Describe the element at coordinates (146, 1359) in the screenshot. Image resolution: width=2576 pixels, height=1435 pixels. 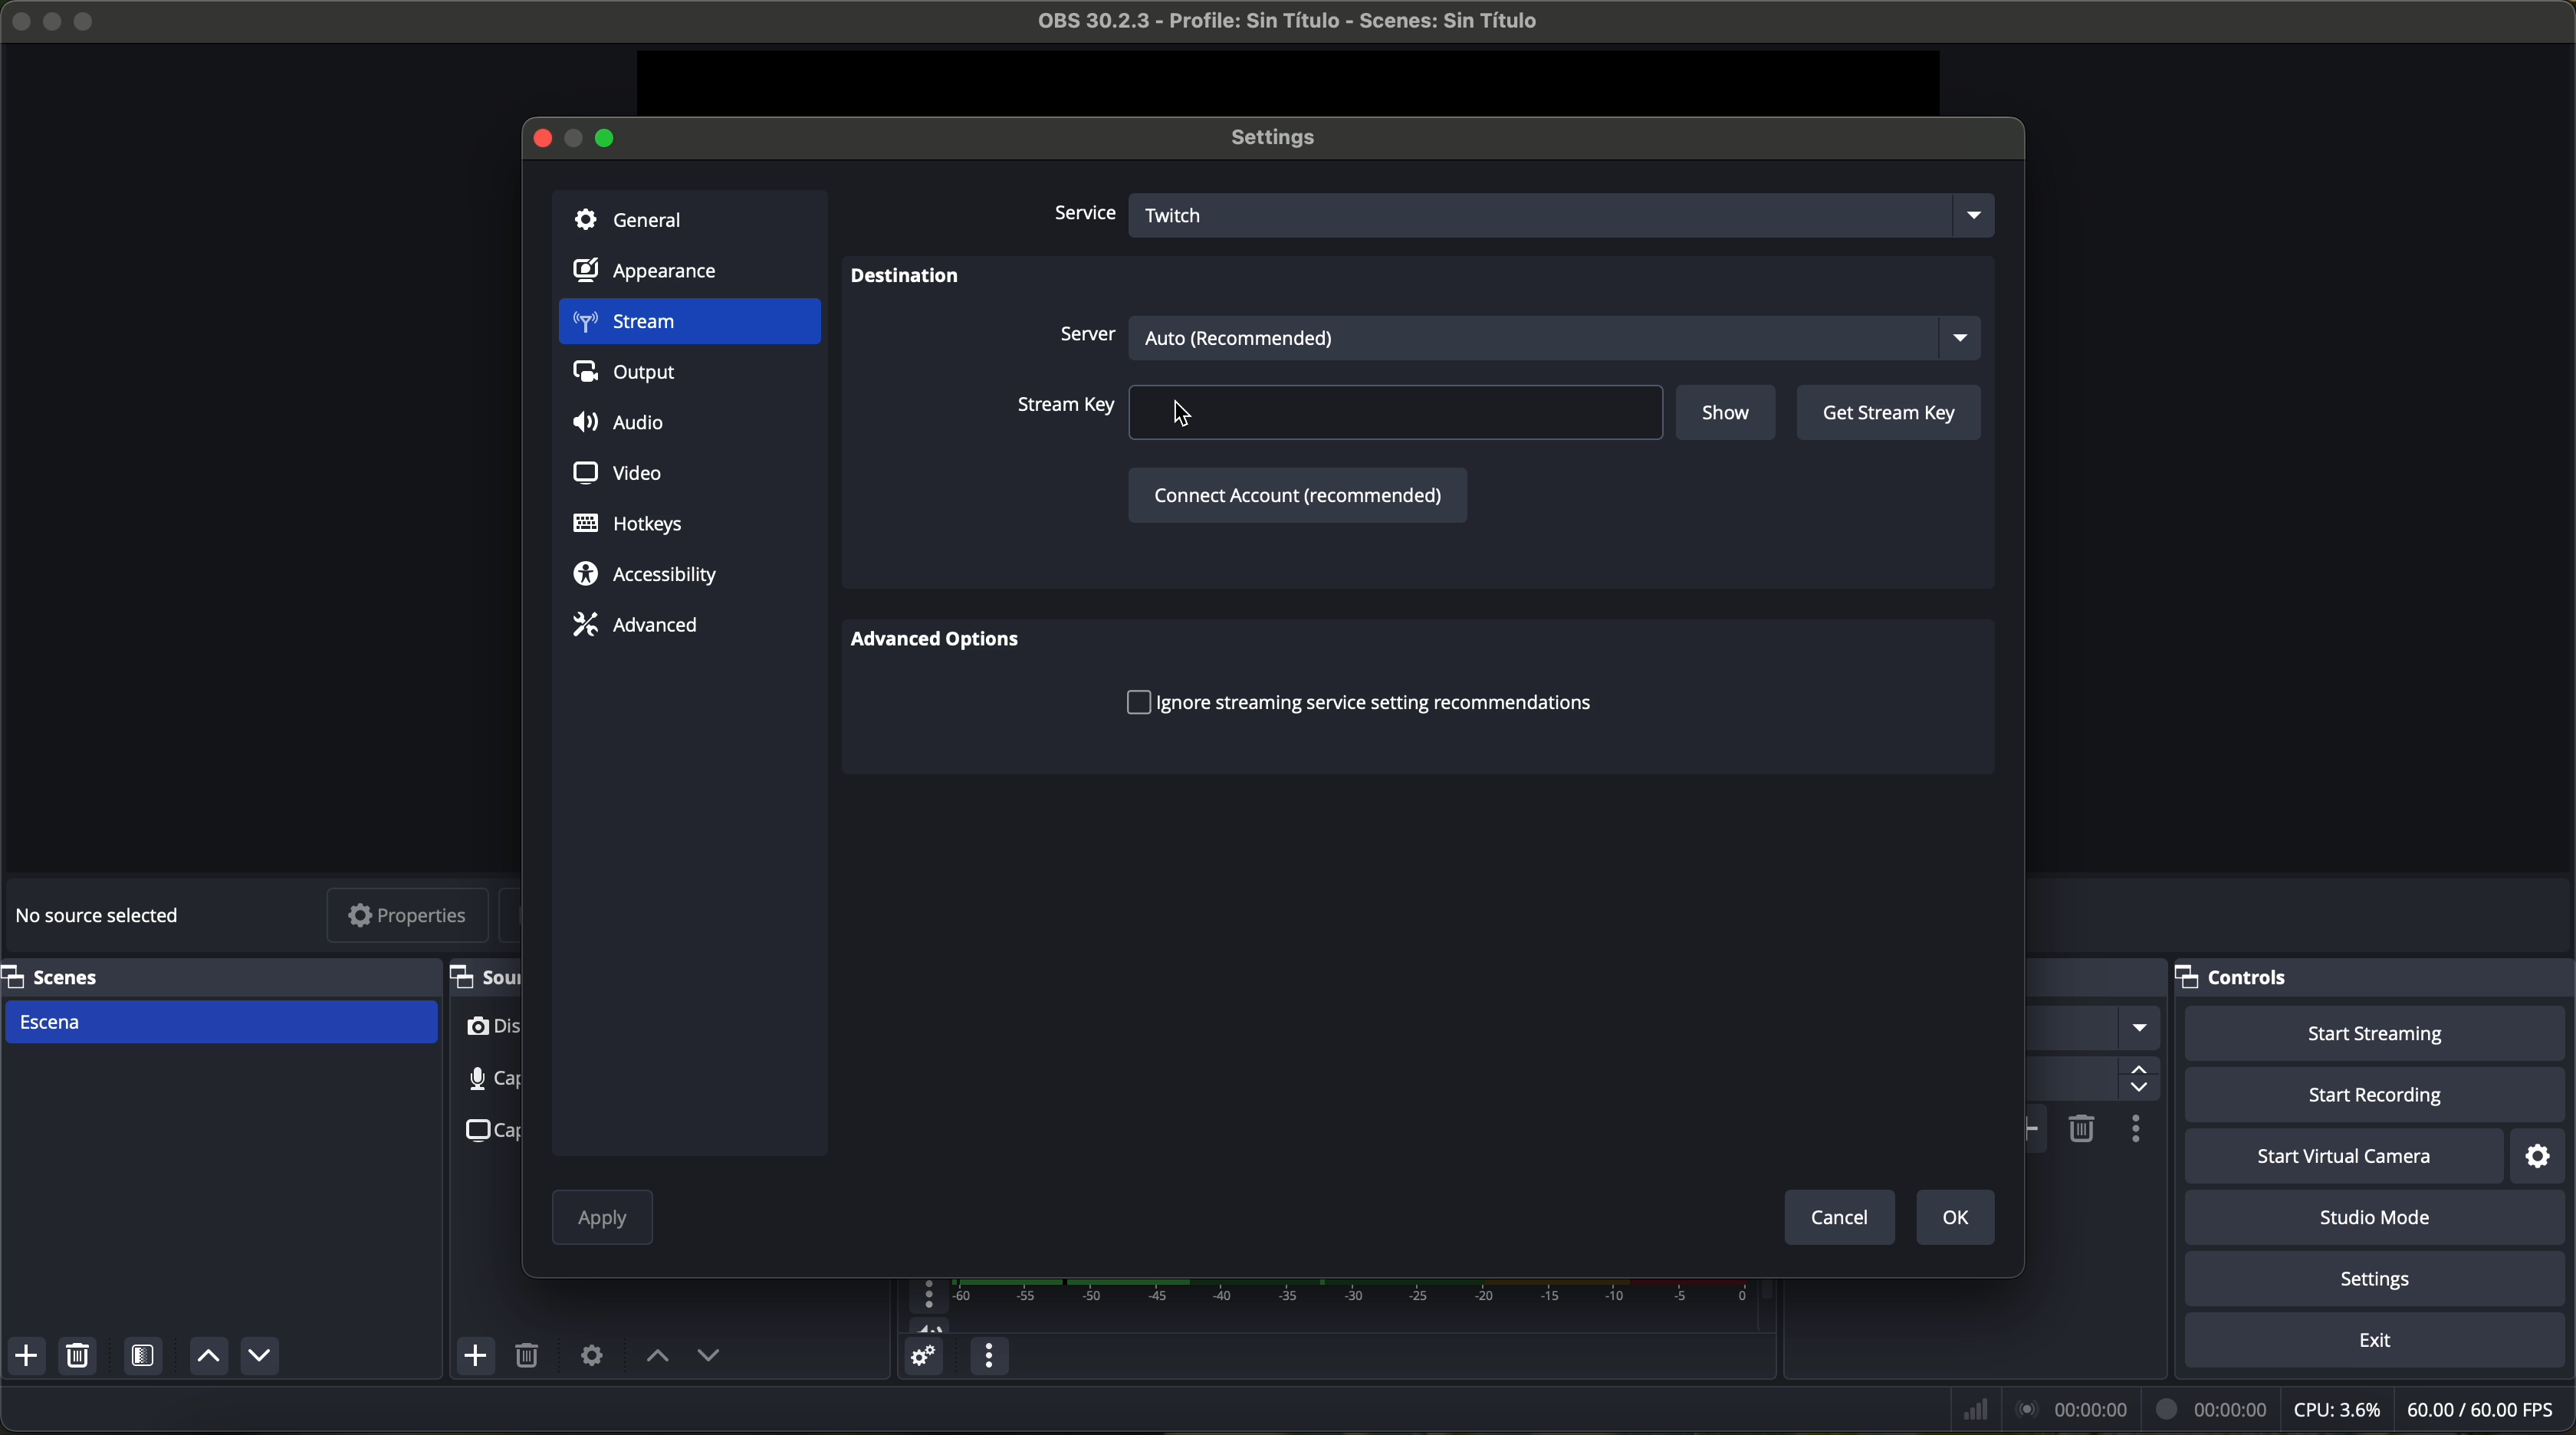
I see `open scene filters` at that location.